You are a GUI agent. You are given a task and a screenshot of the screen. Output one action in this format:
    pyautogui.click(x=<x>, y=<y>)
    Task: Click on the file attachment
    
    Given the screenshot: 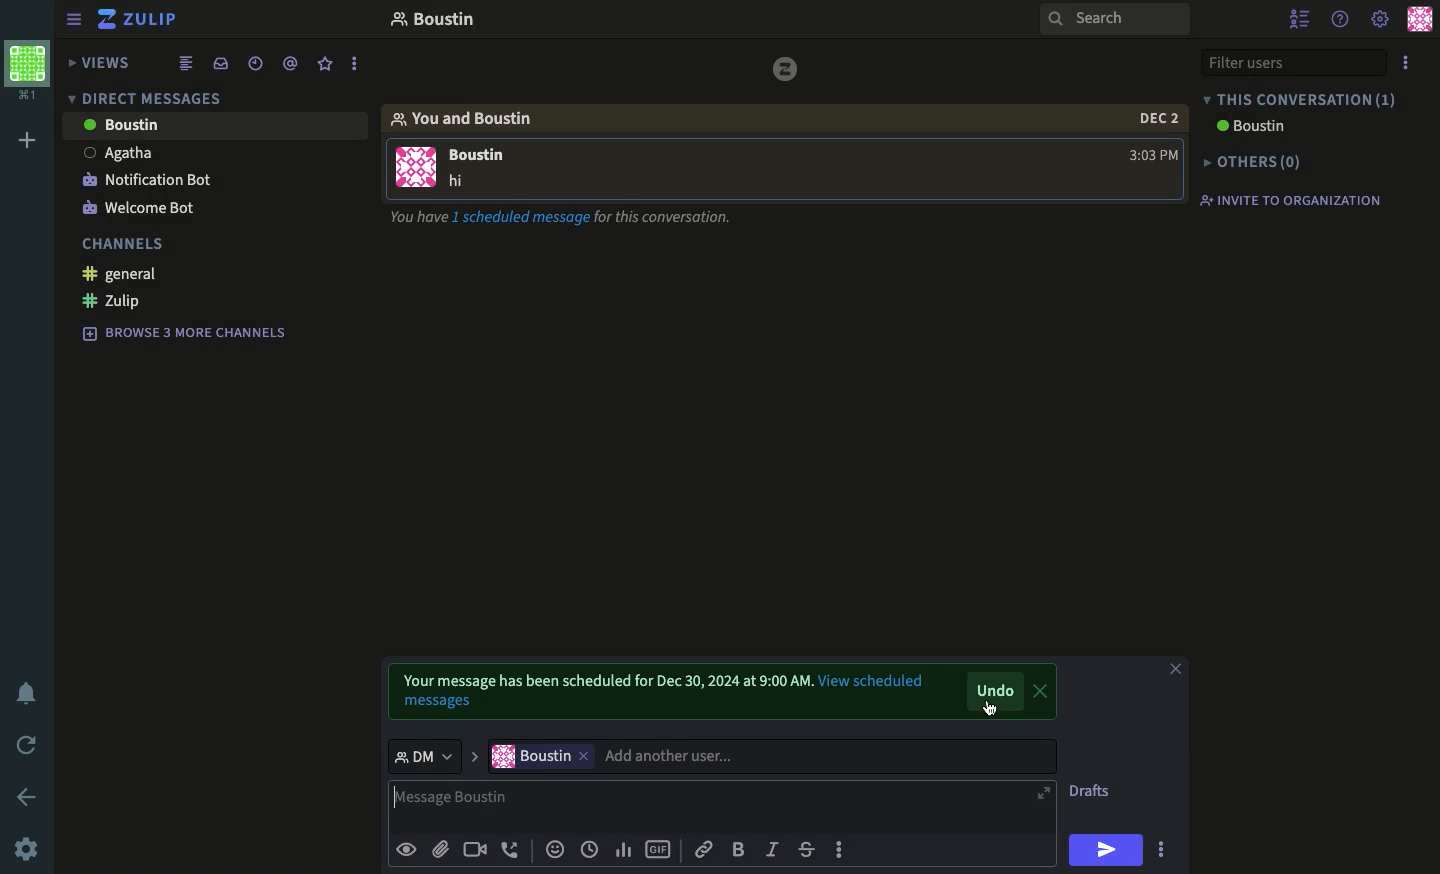 What is the action you would take?
    pyautogui.click(x=440, y=848)
    